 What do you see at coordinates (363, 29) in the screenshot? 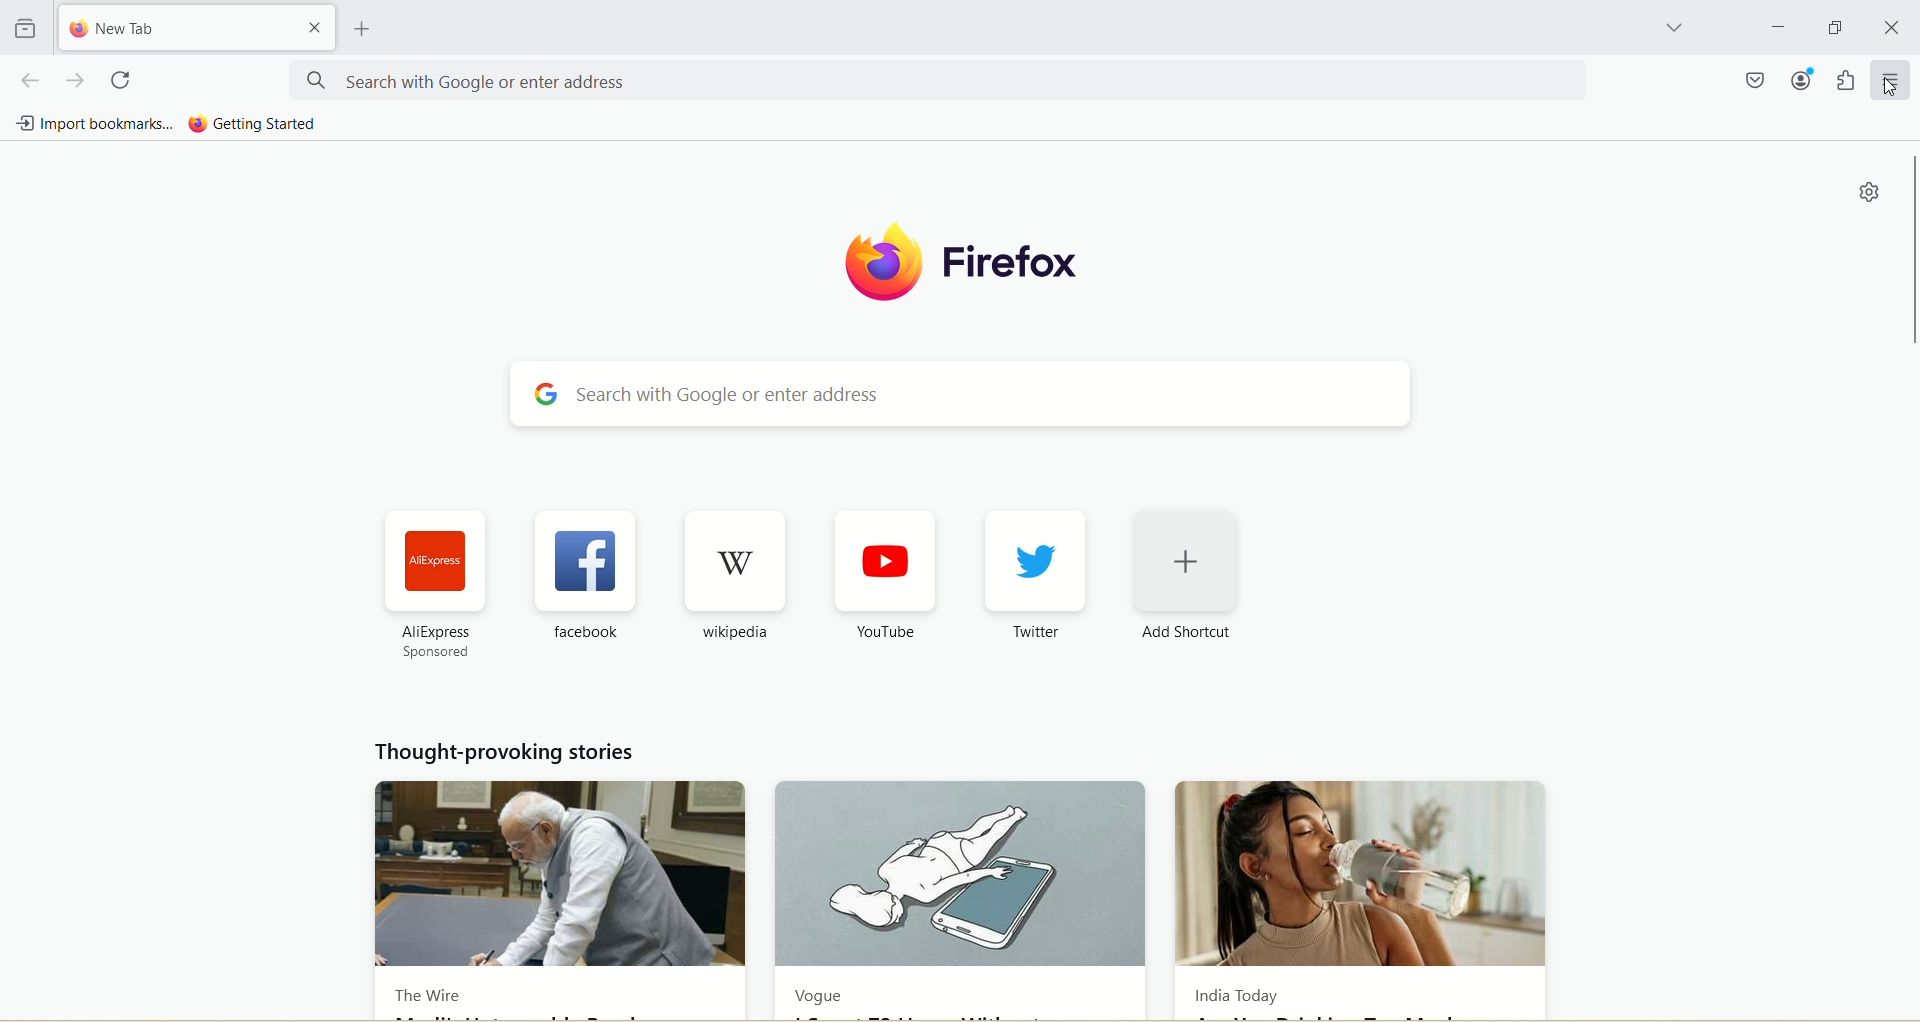
I see `open a new tab` at bounding box center [363, 29].